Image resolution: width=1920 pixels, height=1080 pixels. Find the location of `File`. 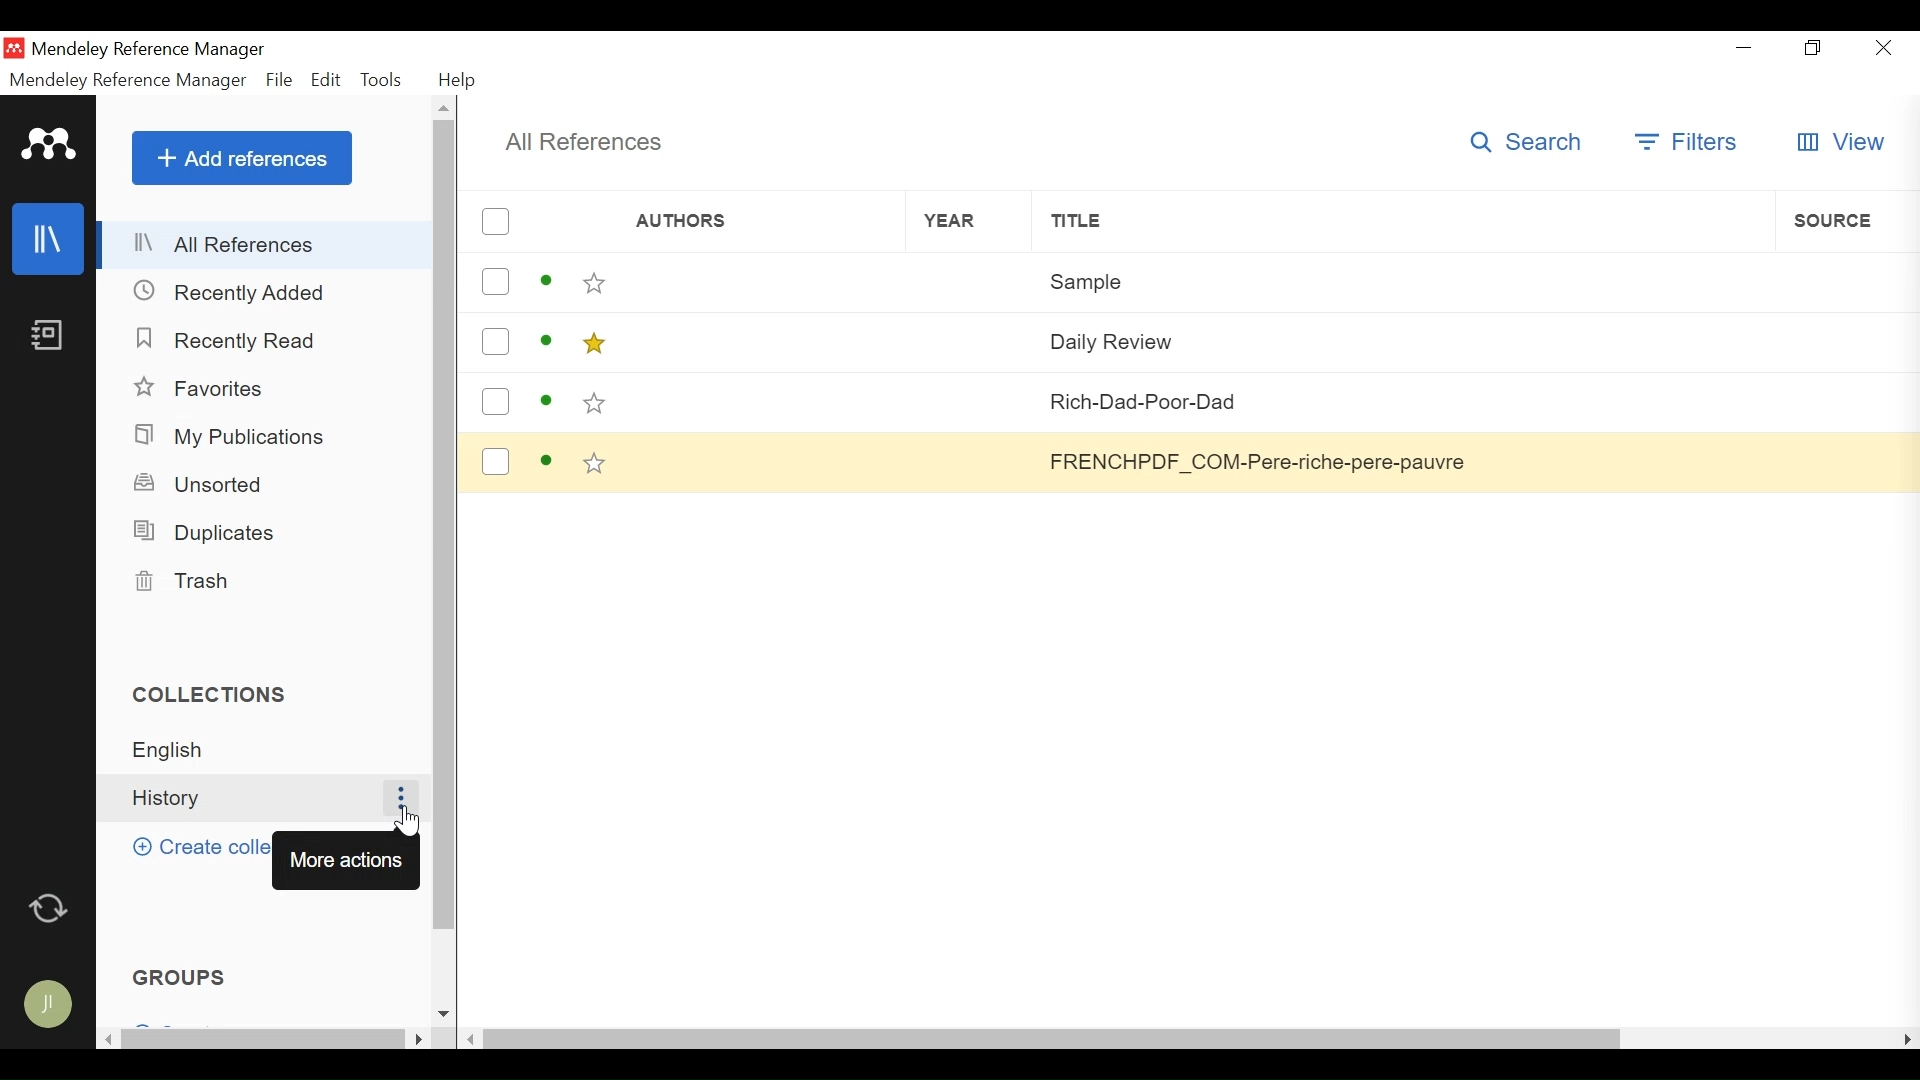

File is located at coordinates (280, 80).